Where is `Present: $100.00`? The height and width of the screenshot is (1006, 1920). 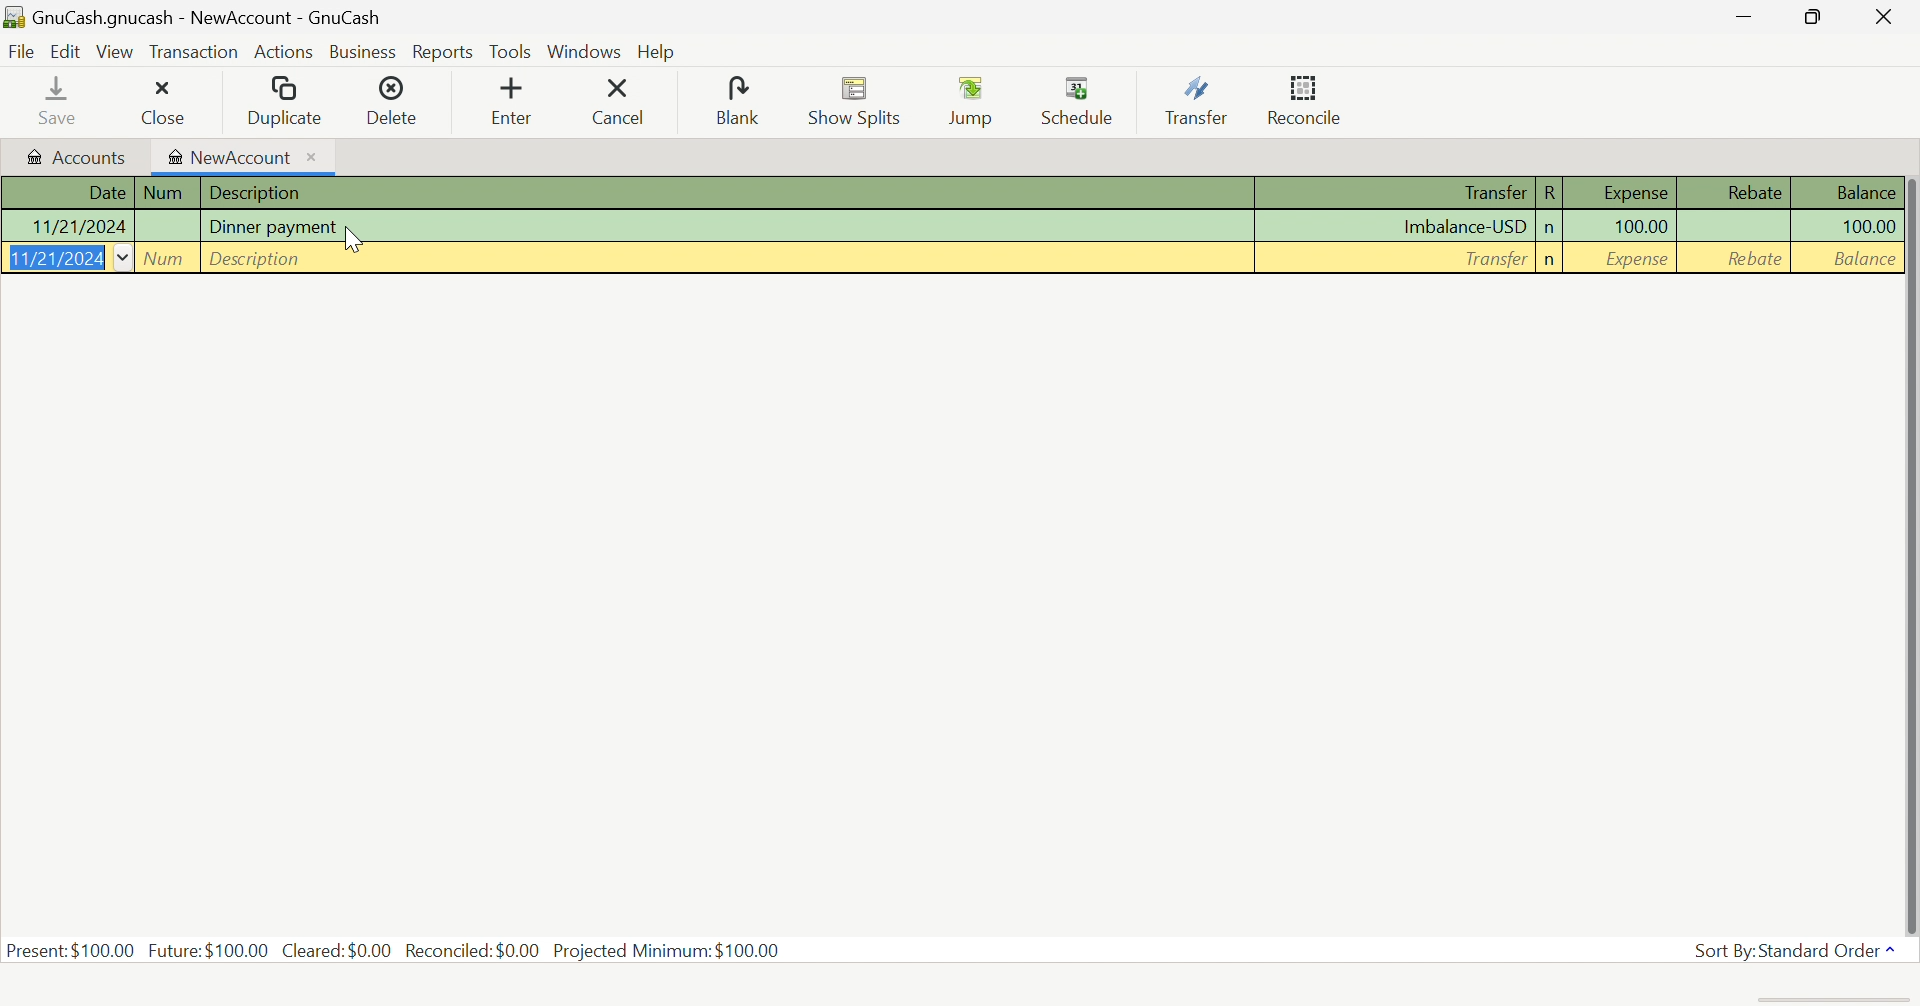 Present: $100.00 is located at coordinates (71, 952).